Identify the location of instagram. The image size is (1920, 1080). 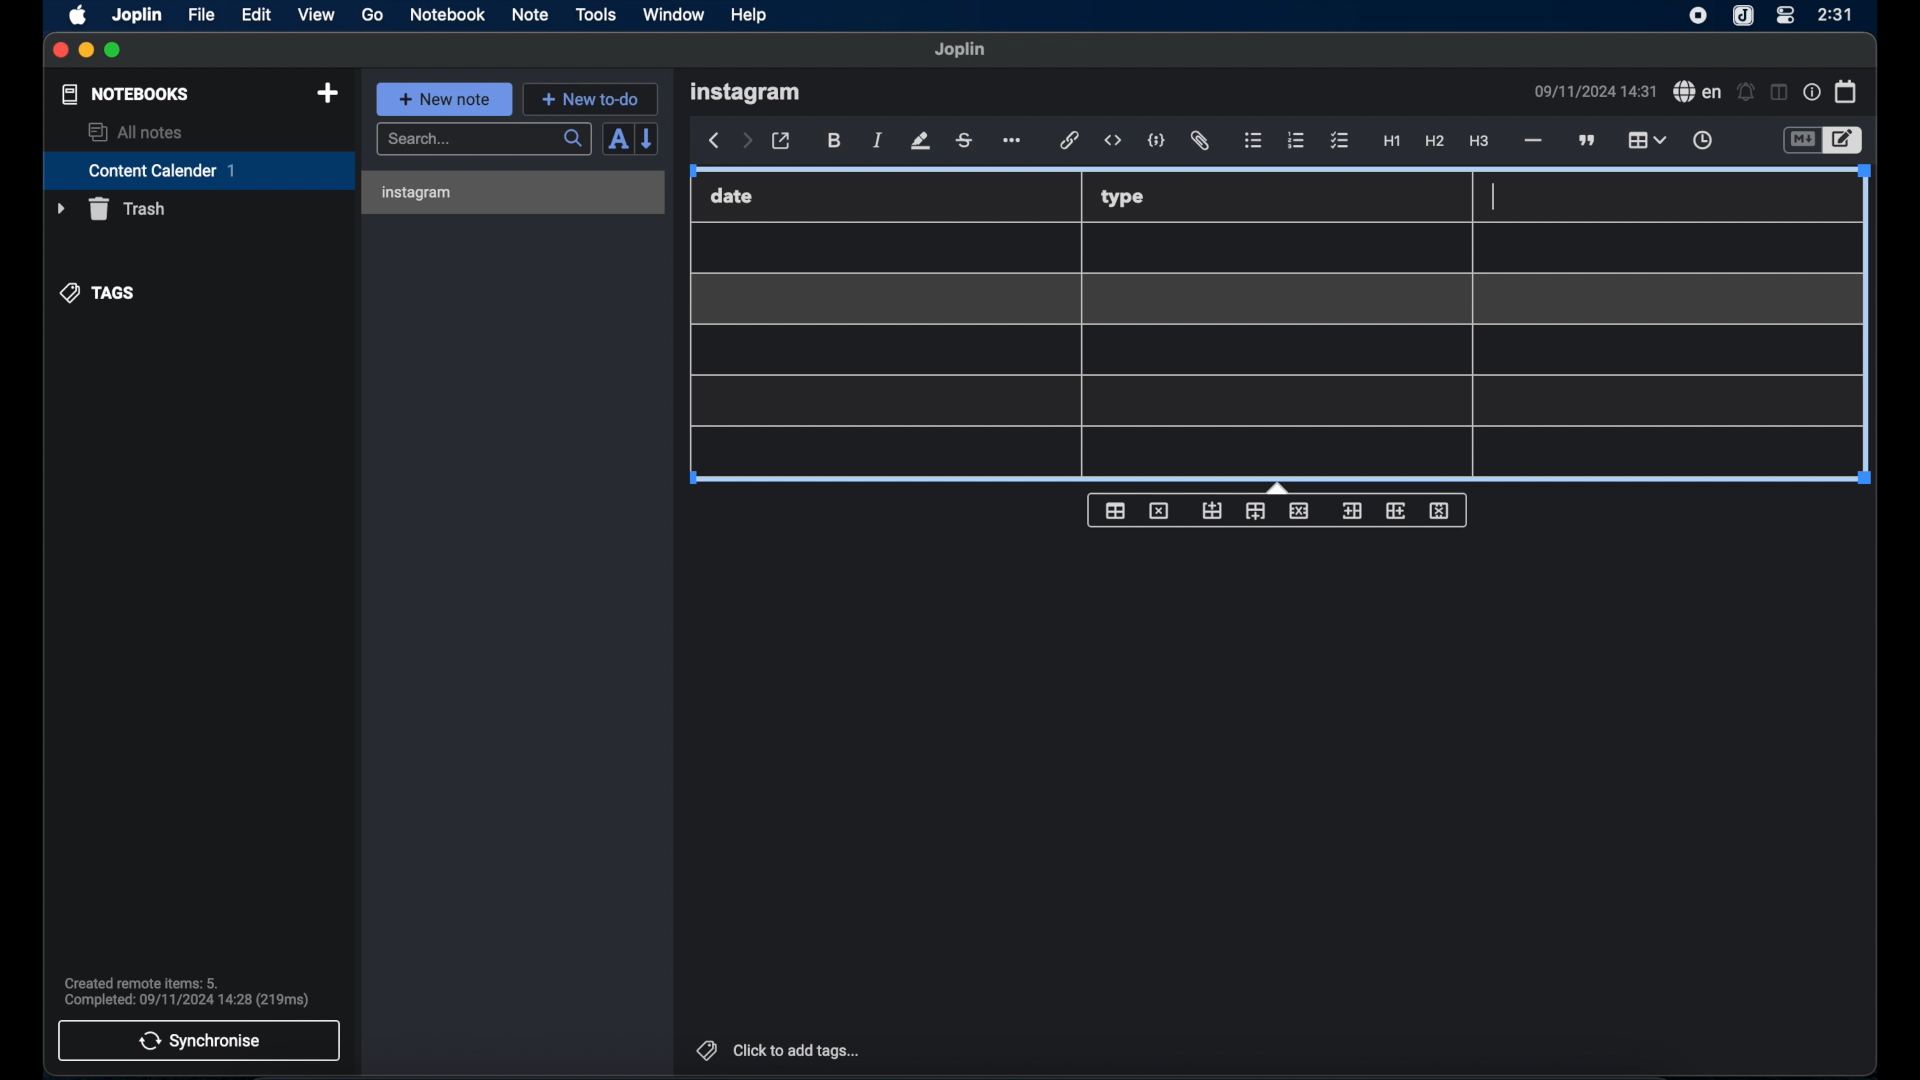
(745, 93).